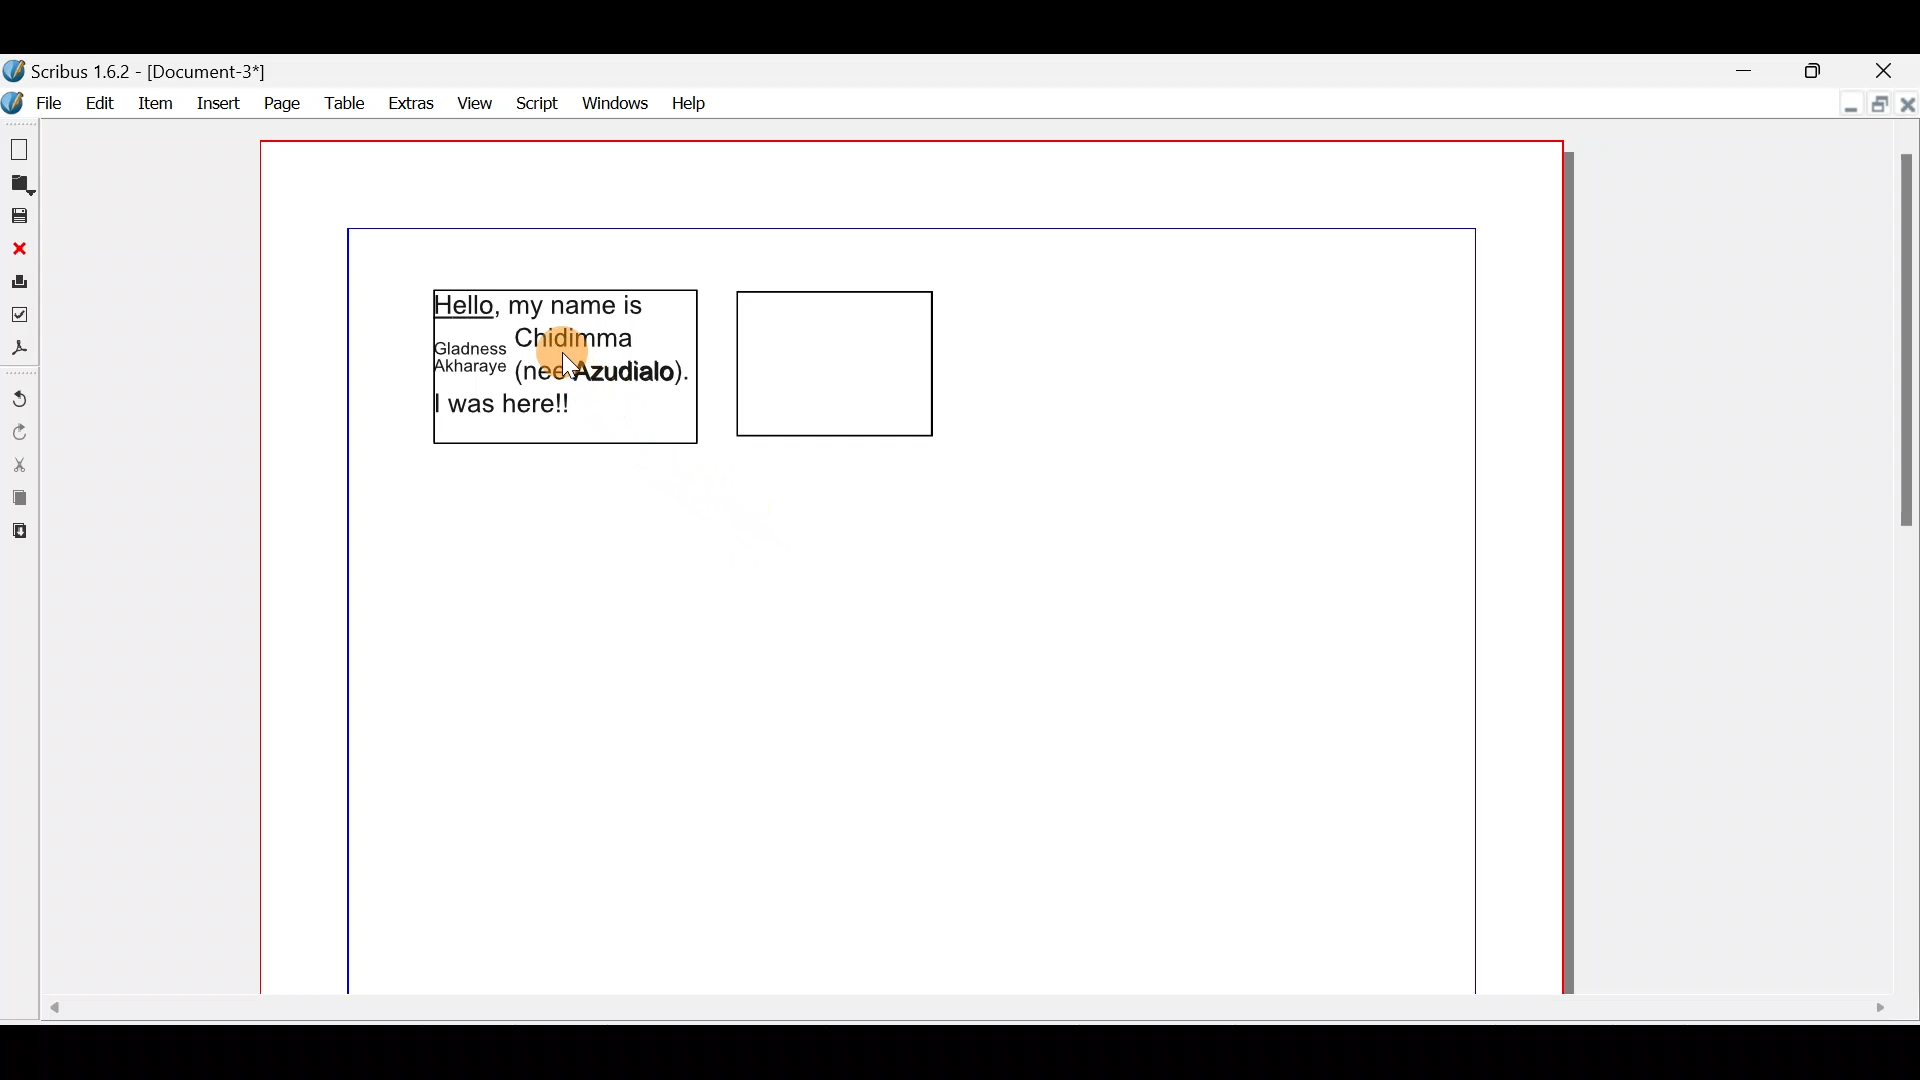 This screenshot has height=1080, width=1920. Describe the element at coordinates (19, 248) in the screenshot. I see `Close` at that location.